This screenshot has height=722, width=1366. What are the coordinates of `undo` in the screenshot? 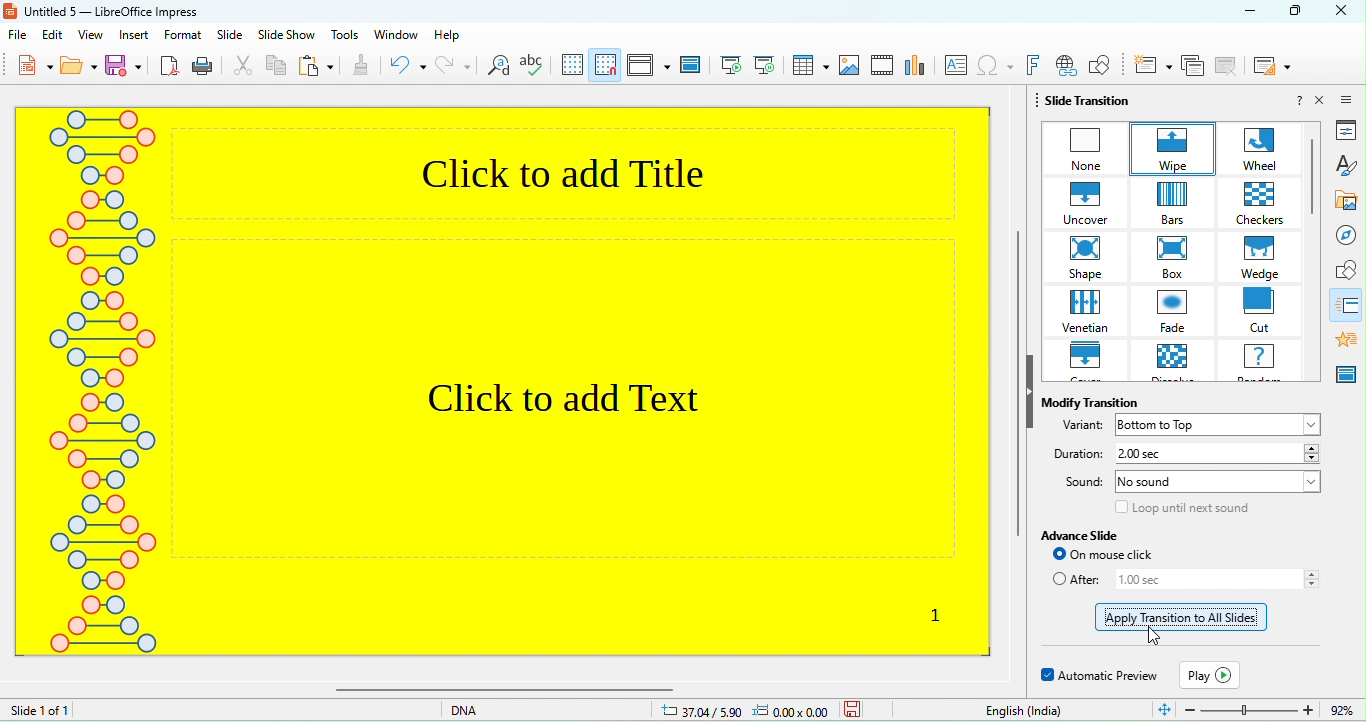 It's located at (407, 68).